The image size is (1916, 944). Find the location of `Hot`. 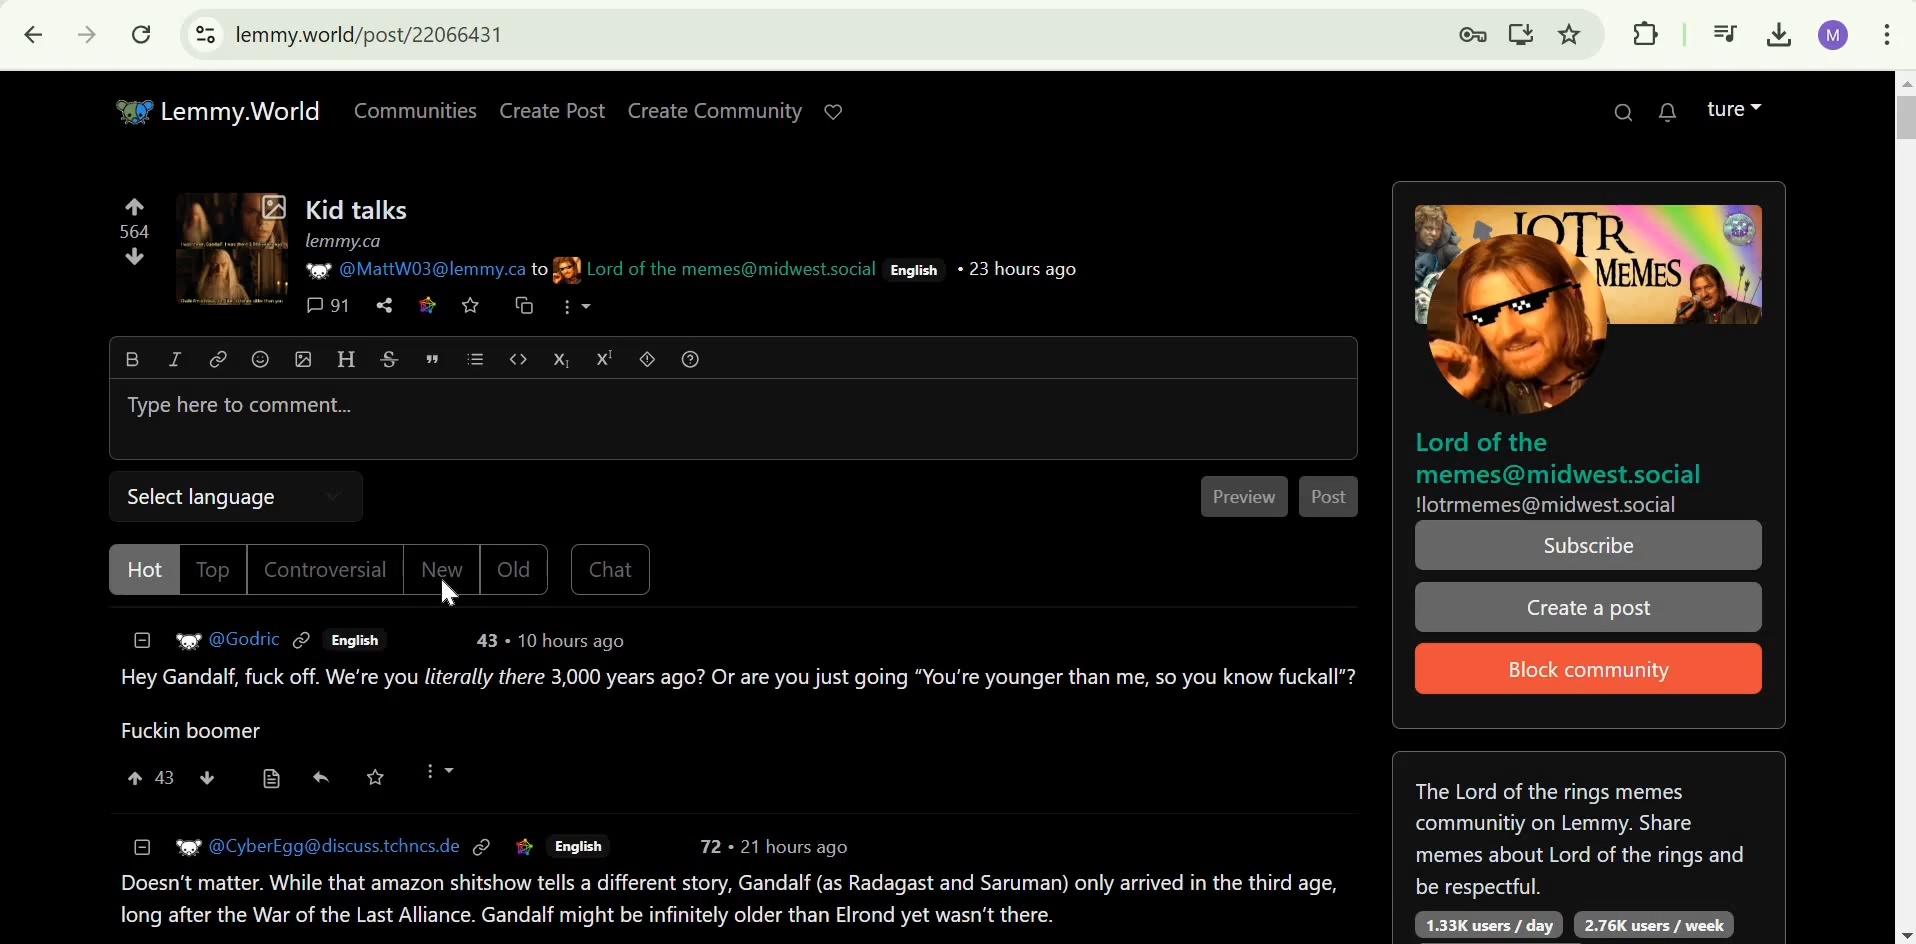

Hot is located at coordinates (143, 569).